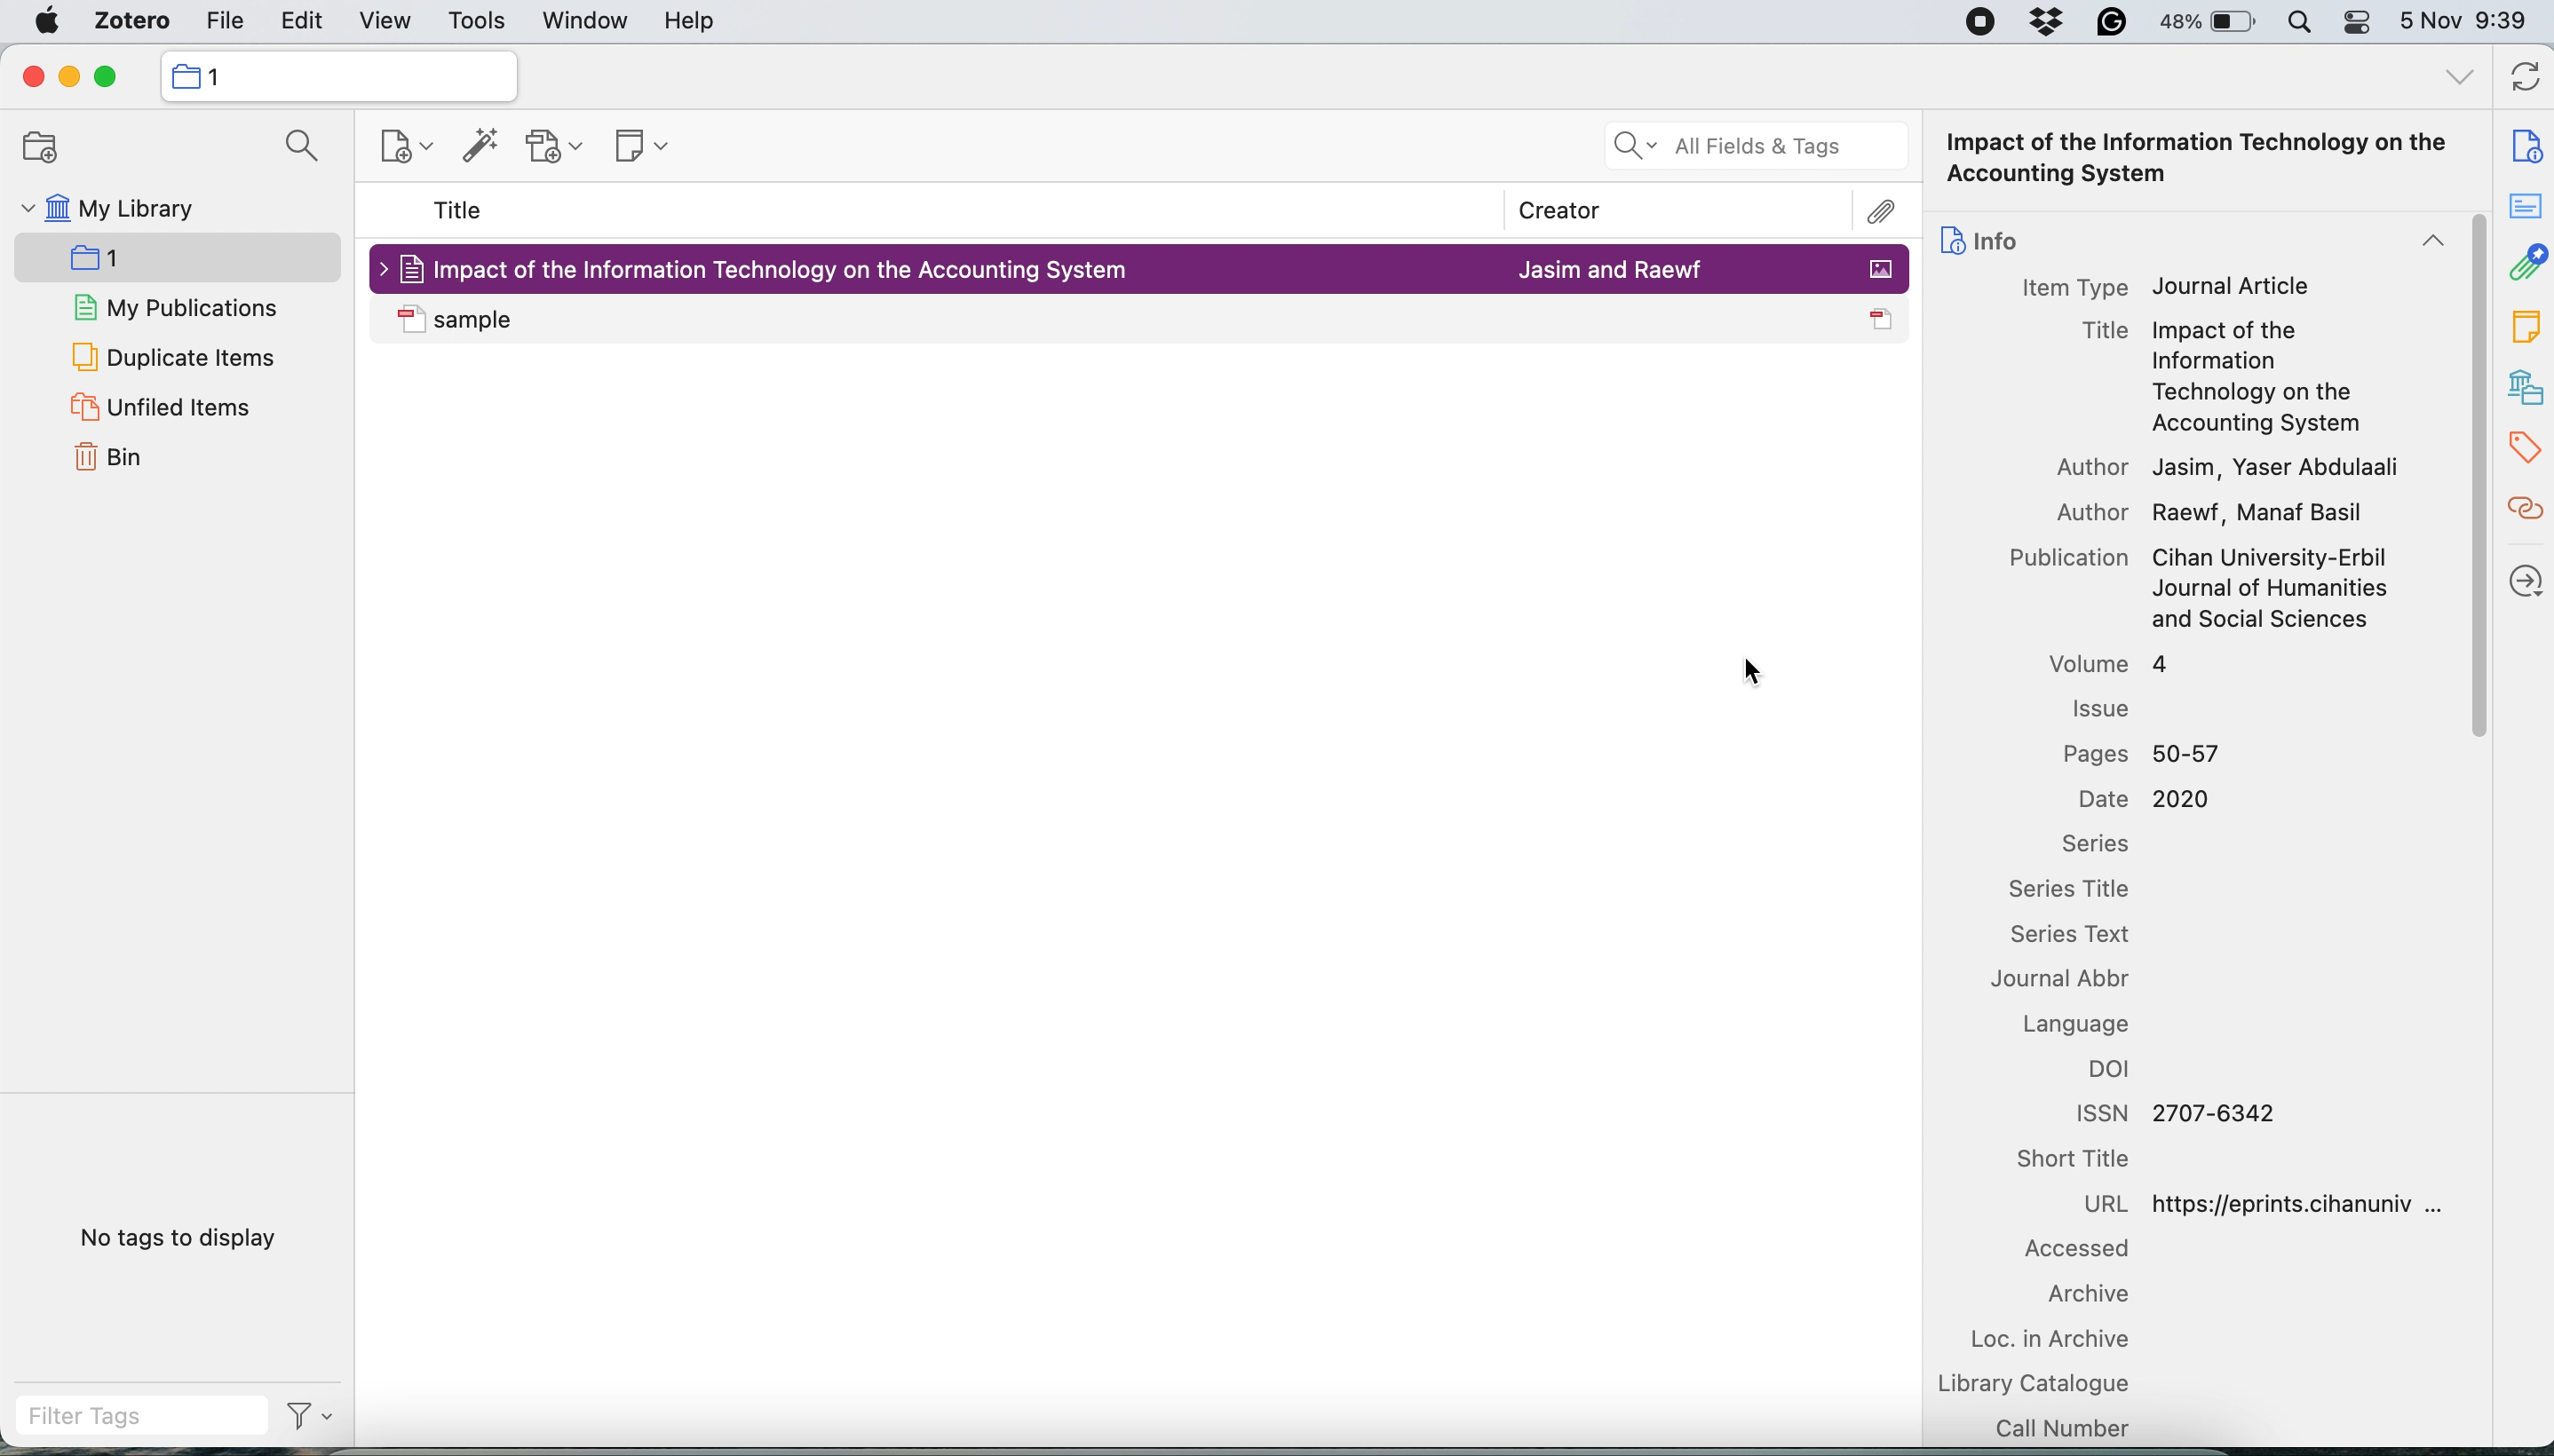 This screenshot has height=1456, width=2554. Describe the element at coordinates (226, 23) in the screenshot. I see `file` at that location.